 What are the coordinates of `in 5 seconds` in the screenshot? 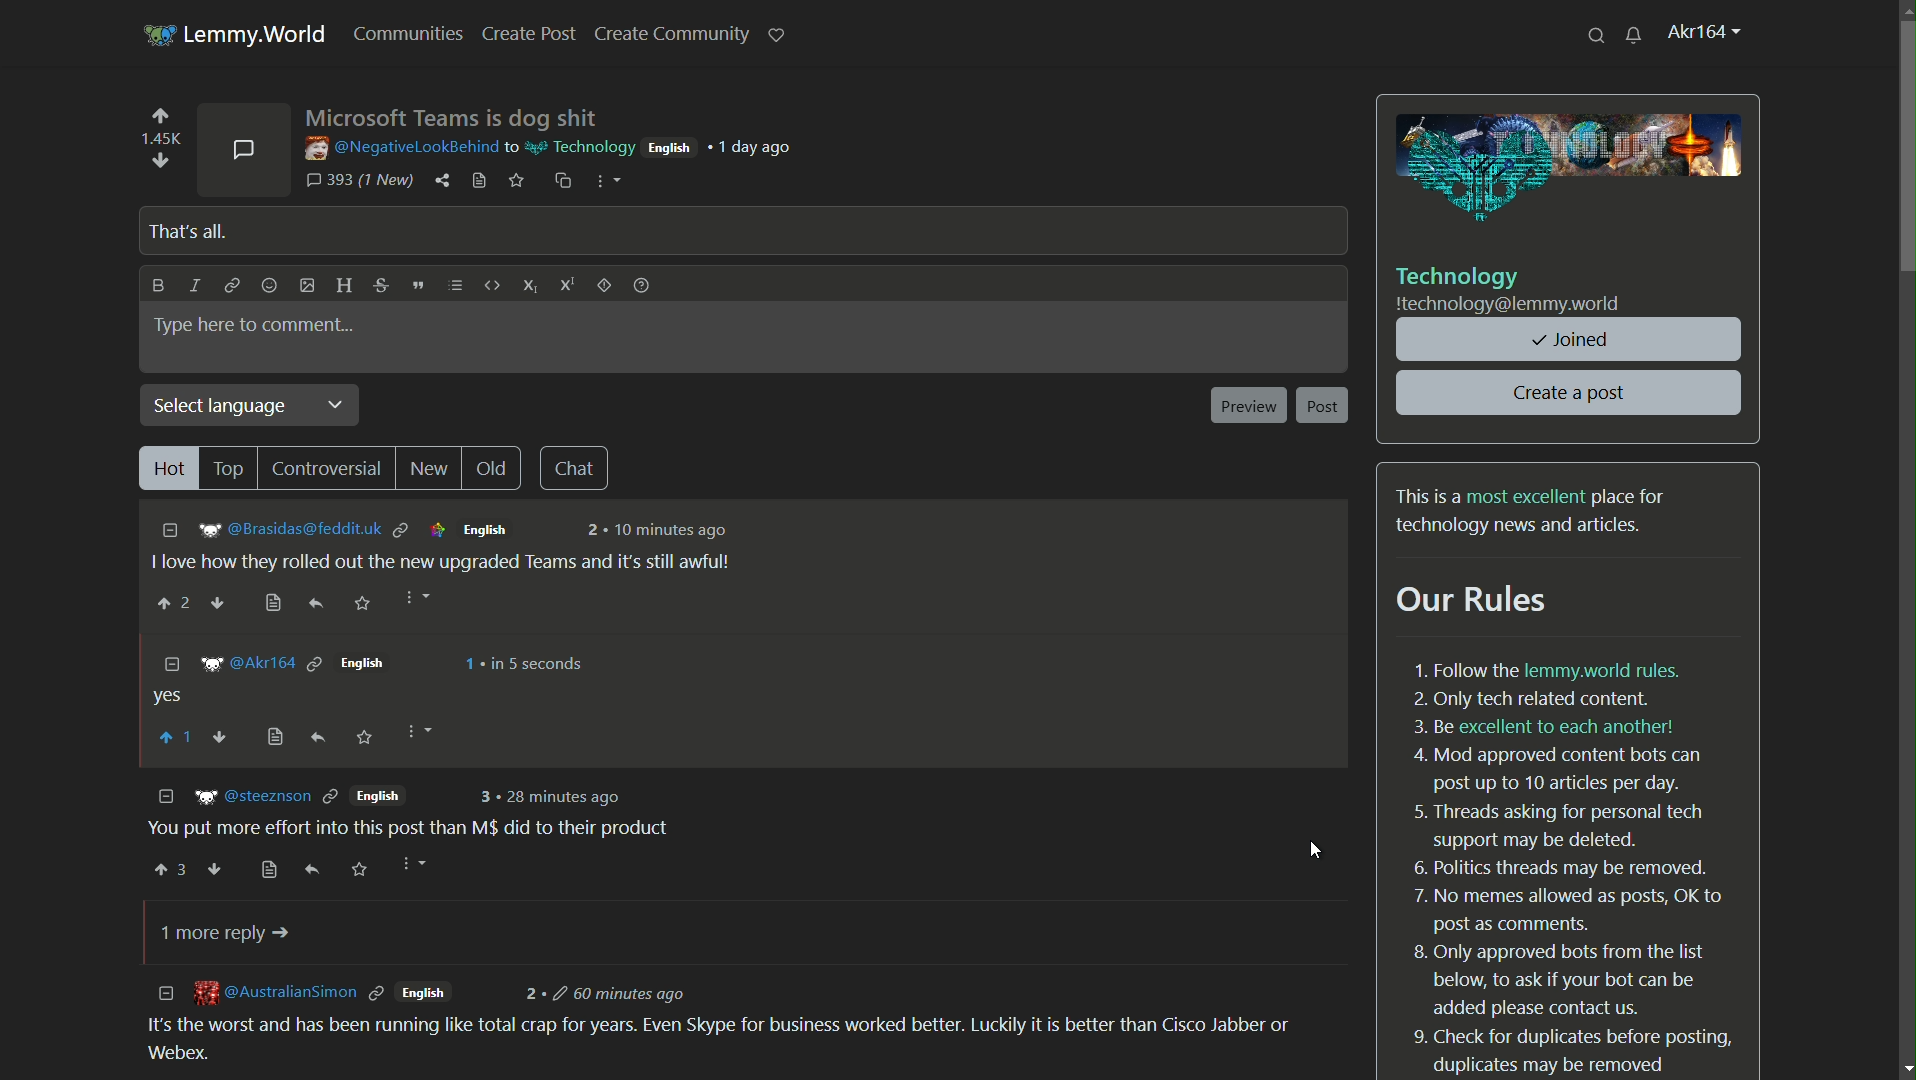 It's located at (530, 663).